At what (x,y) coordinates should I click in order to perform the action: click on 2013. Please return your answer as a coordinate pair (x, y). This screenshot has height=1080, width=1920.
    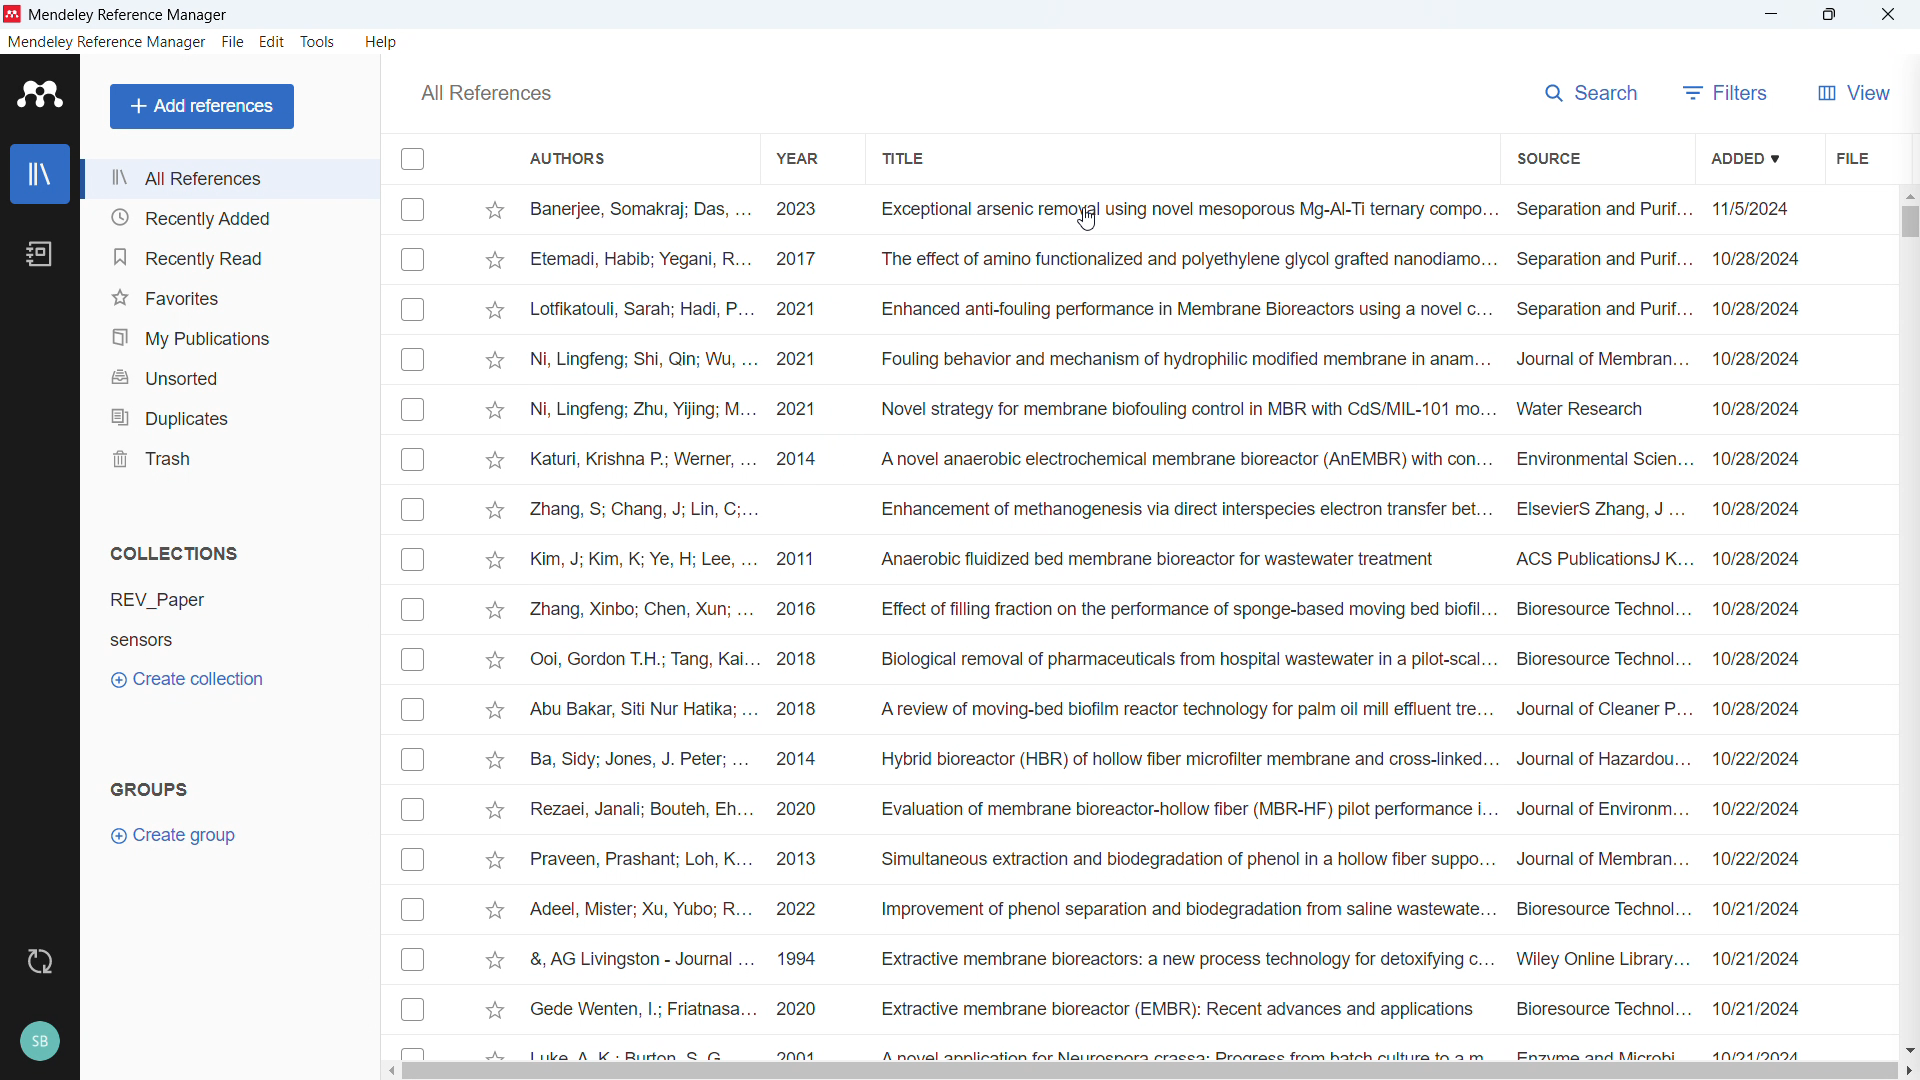
    Looking at the image, I should click on (811, 856).